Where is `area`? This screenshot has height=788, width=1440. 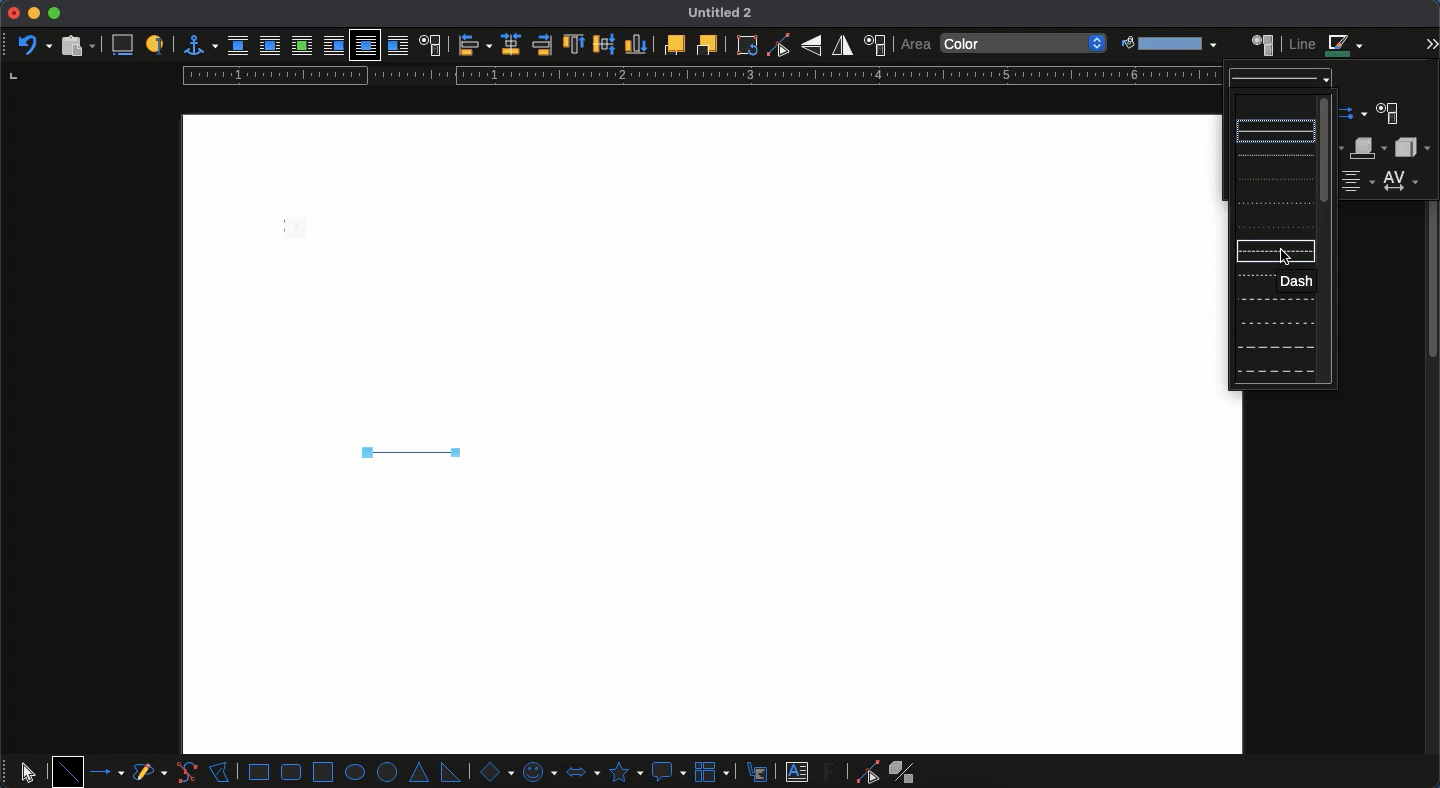 area is located at coordinates (1263, 43).